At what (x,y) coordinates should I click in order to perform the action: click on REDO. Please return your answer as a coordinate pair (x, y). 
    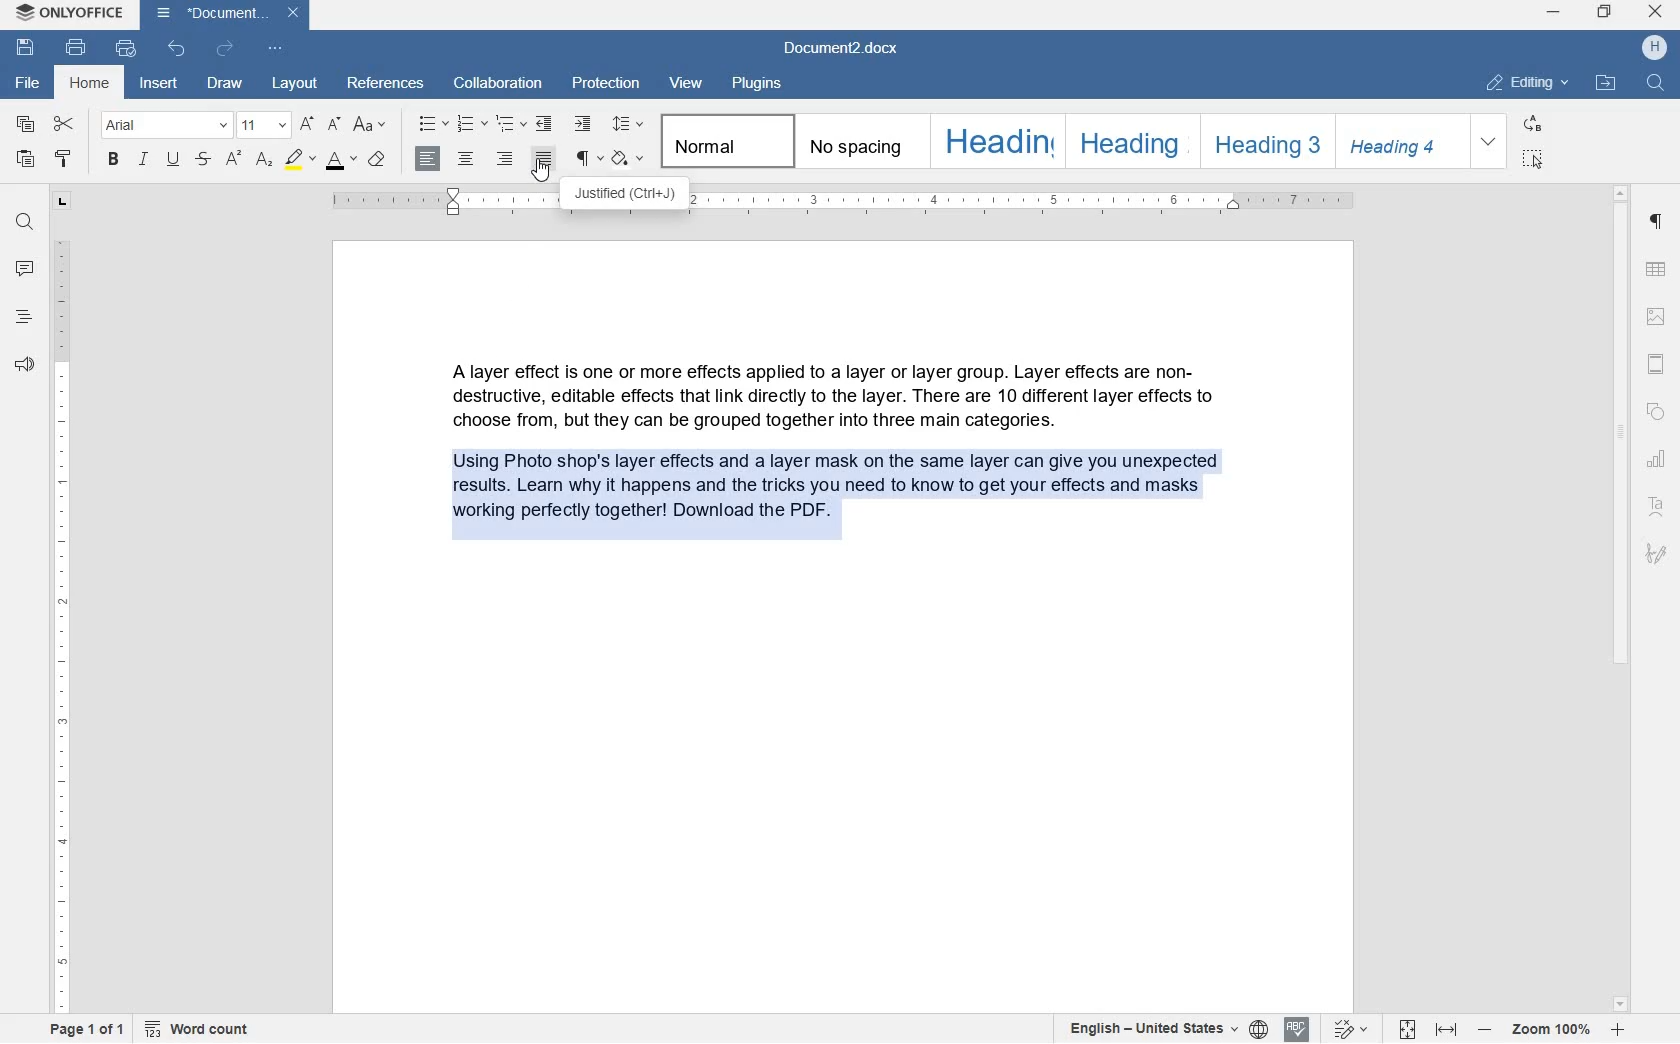
    Looking at the image, I should click on (224, 48).